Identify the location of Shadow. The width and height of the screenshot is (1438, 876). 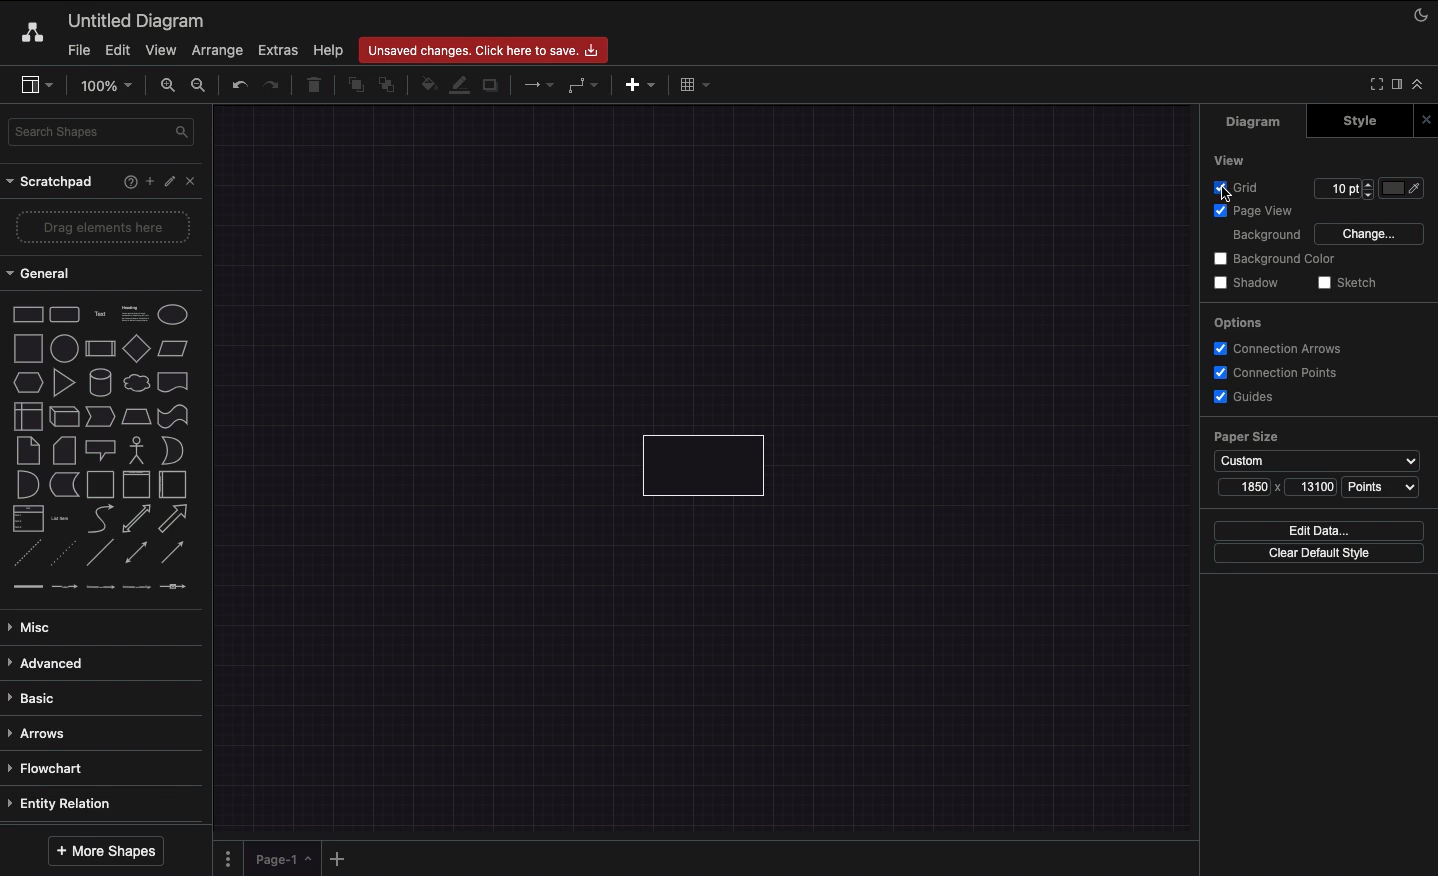
(1250, 284).